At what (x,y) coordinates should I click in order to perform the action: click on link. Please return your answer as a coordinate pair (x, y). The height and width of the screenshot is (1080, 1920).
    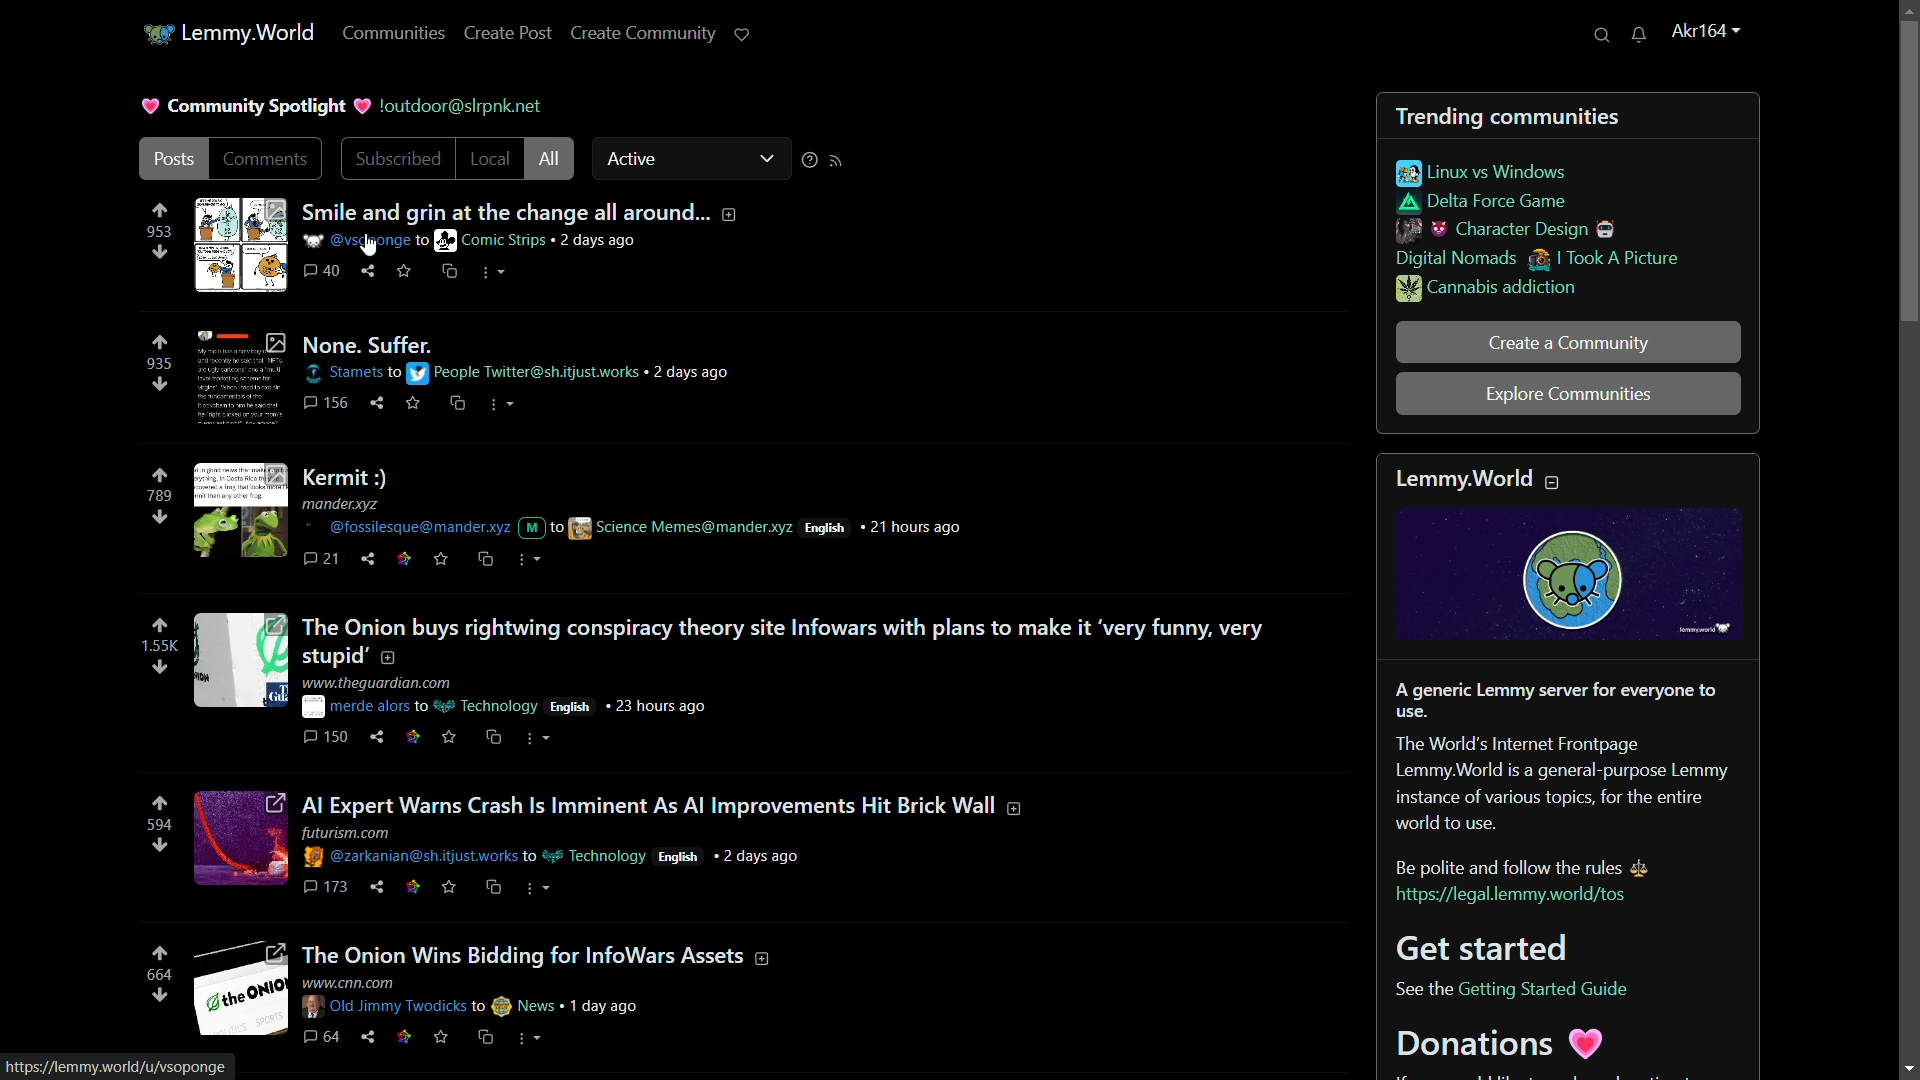
    Looking at the image, I should click on (418, 736).